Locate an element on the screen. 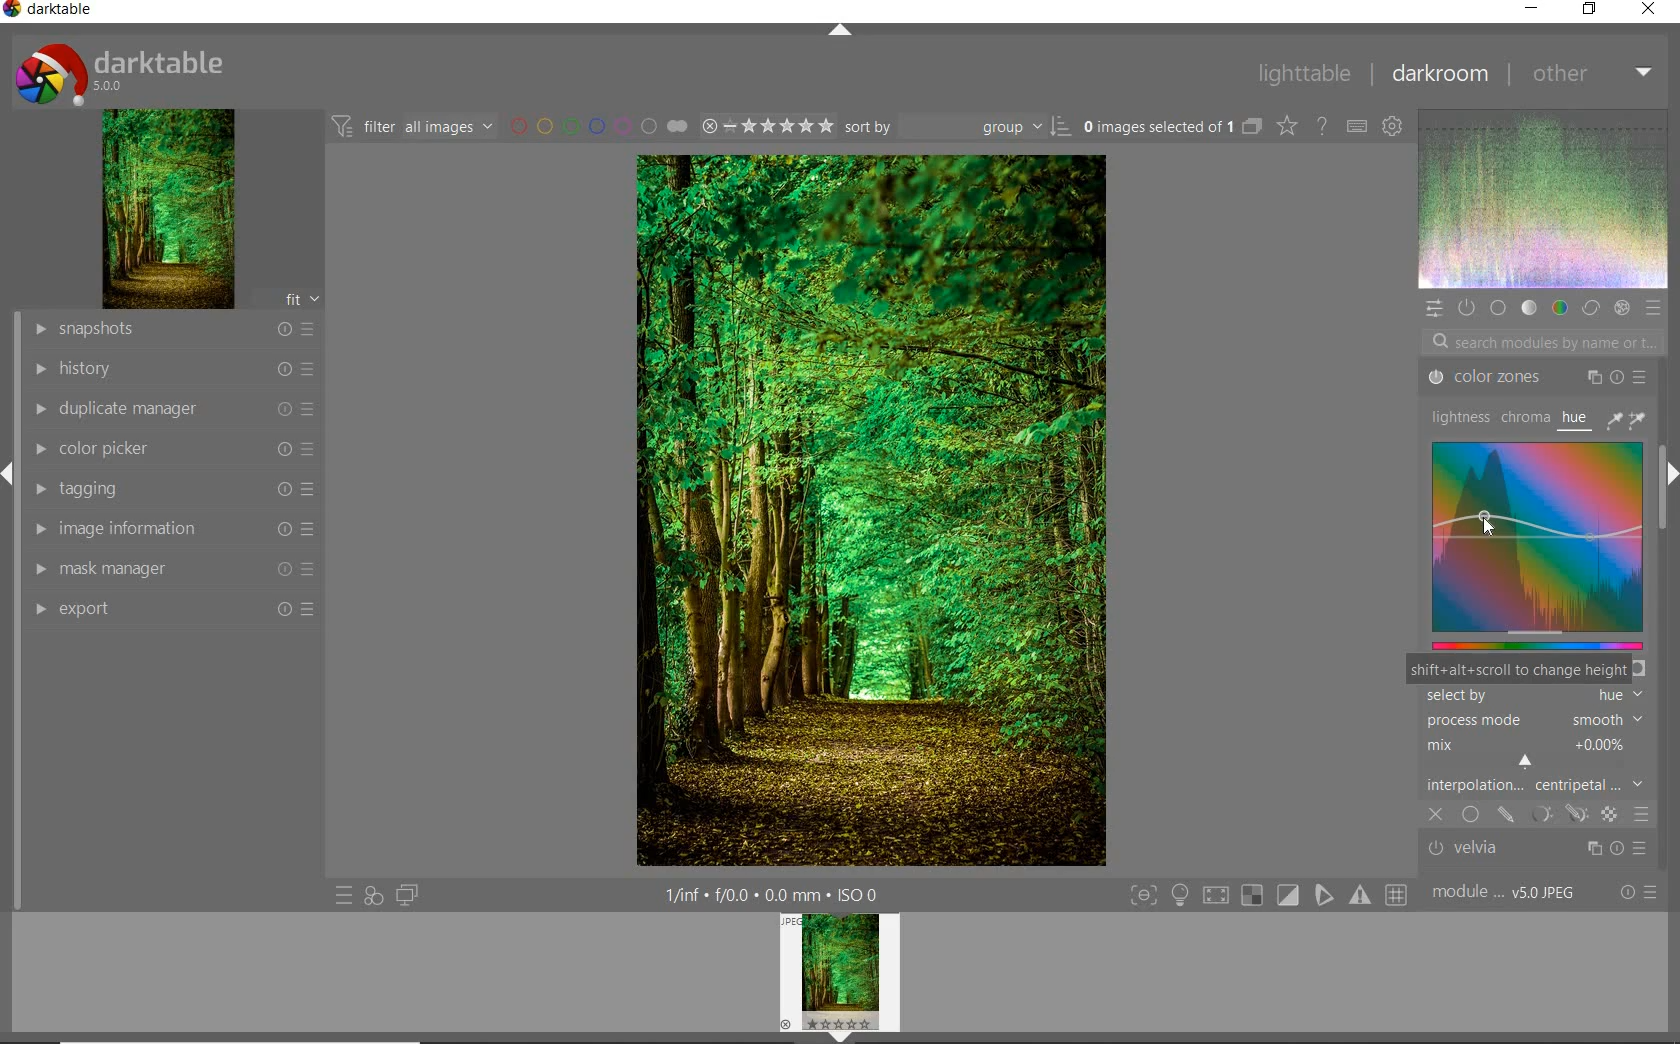  SHOW ONLY ACTIVE MODULE is located at coordinates (1467, 307).